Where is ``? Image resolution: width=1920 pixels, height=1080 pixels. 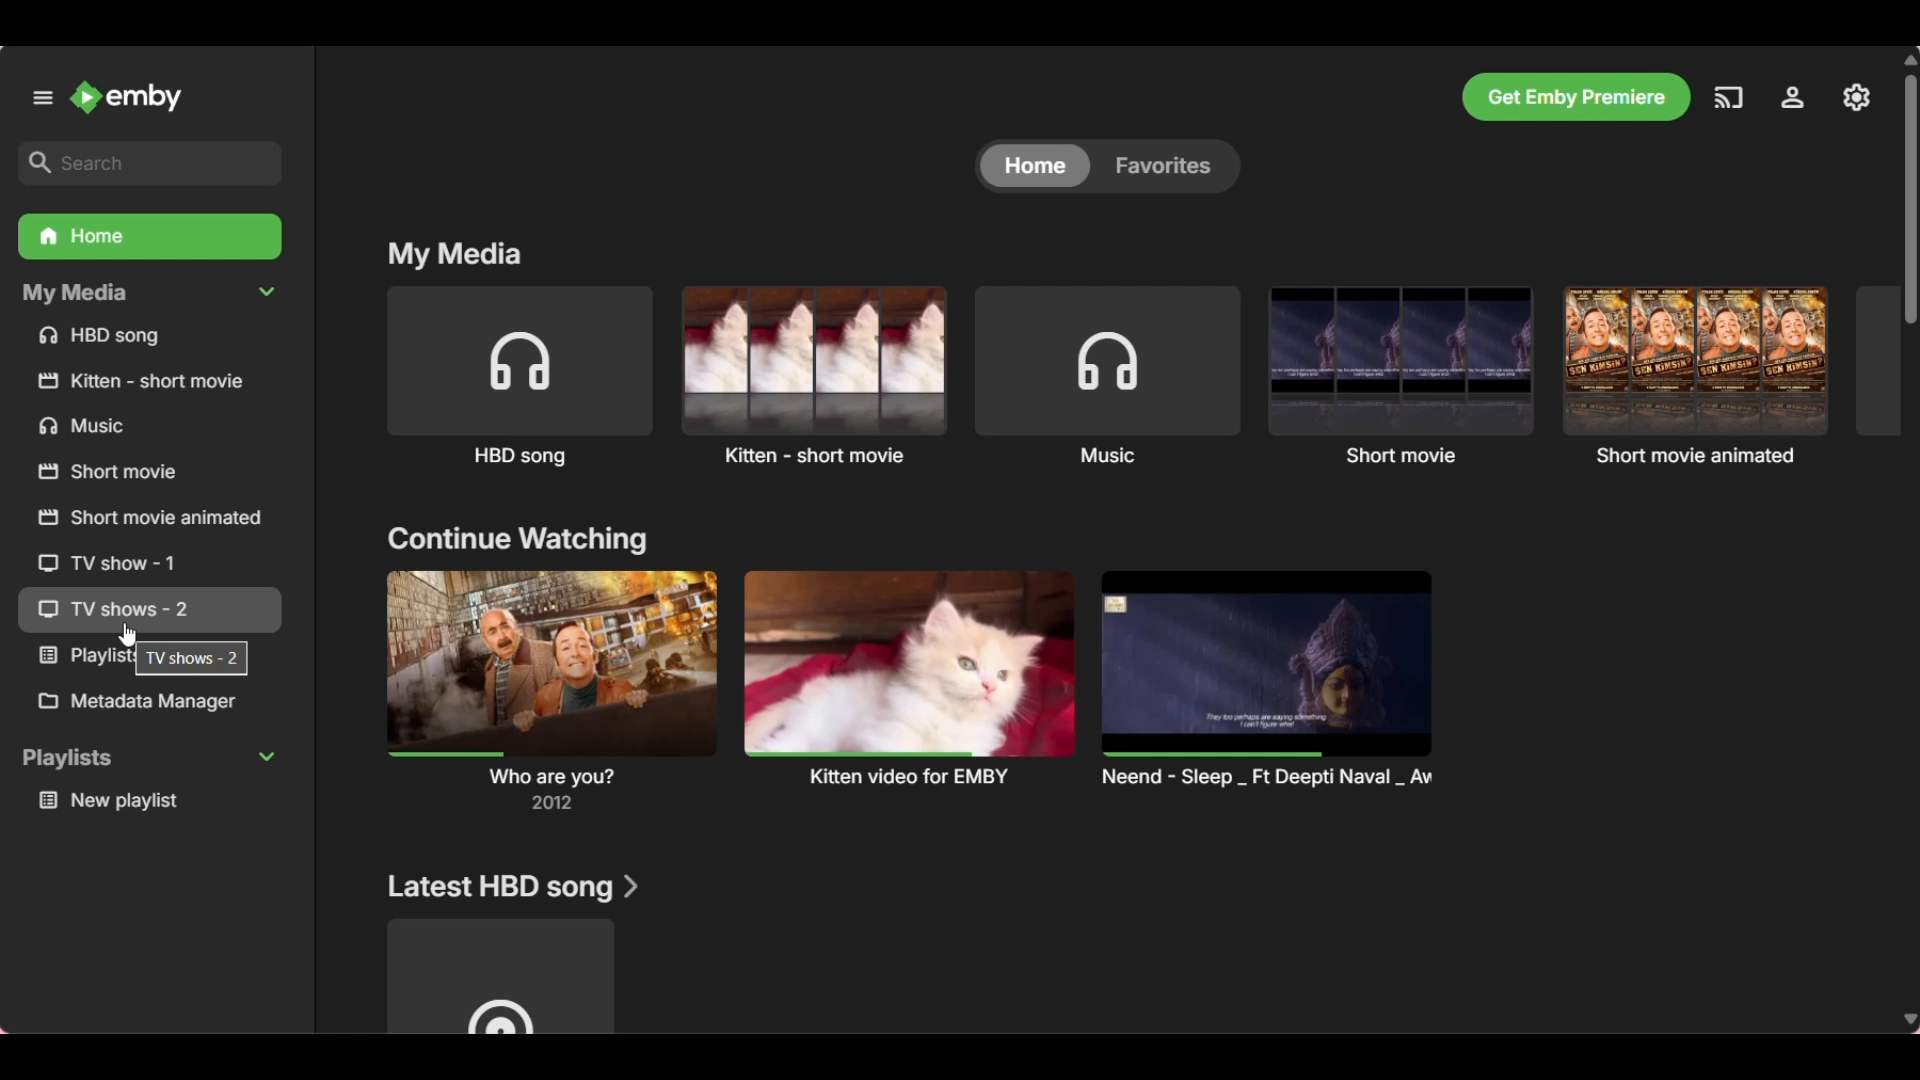
 is located at coordinates (136, 430).